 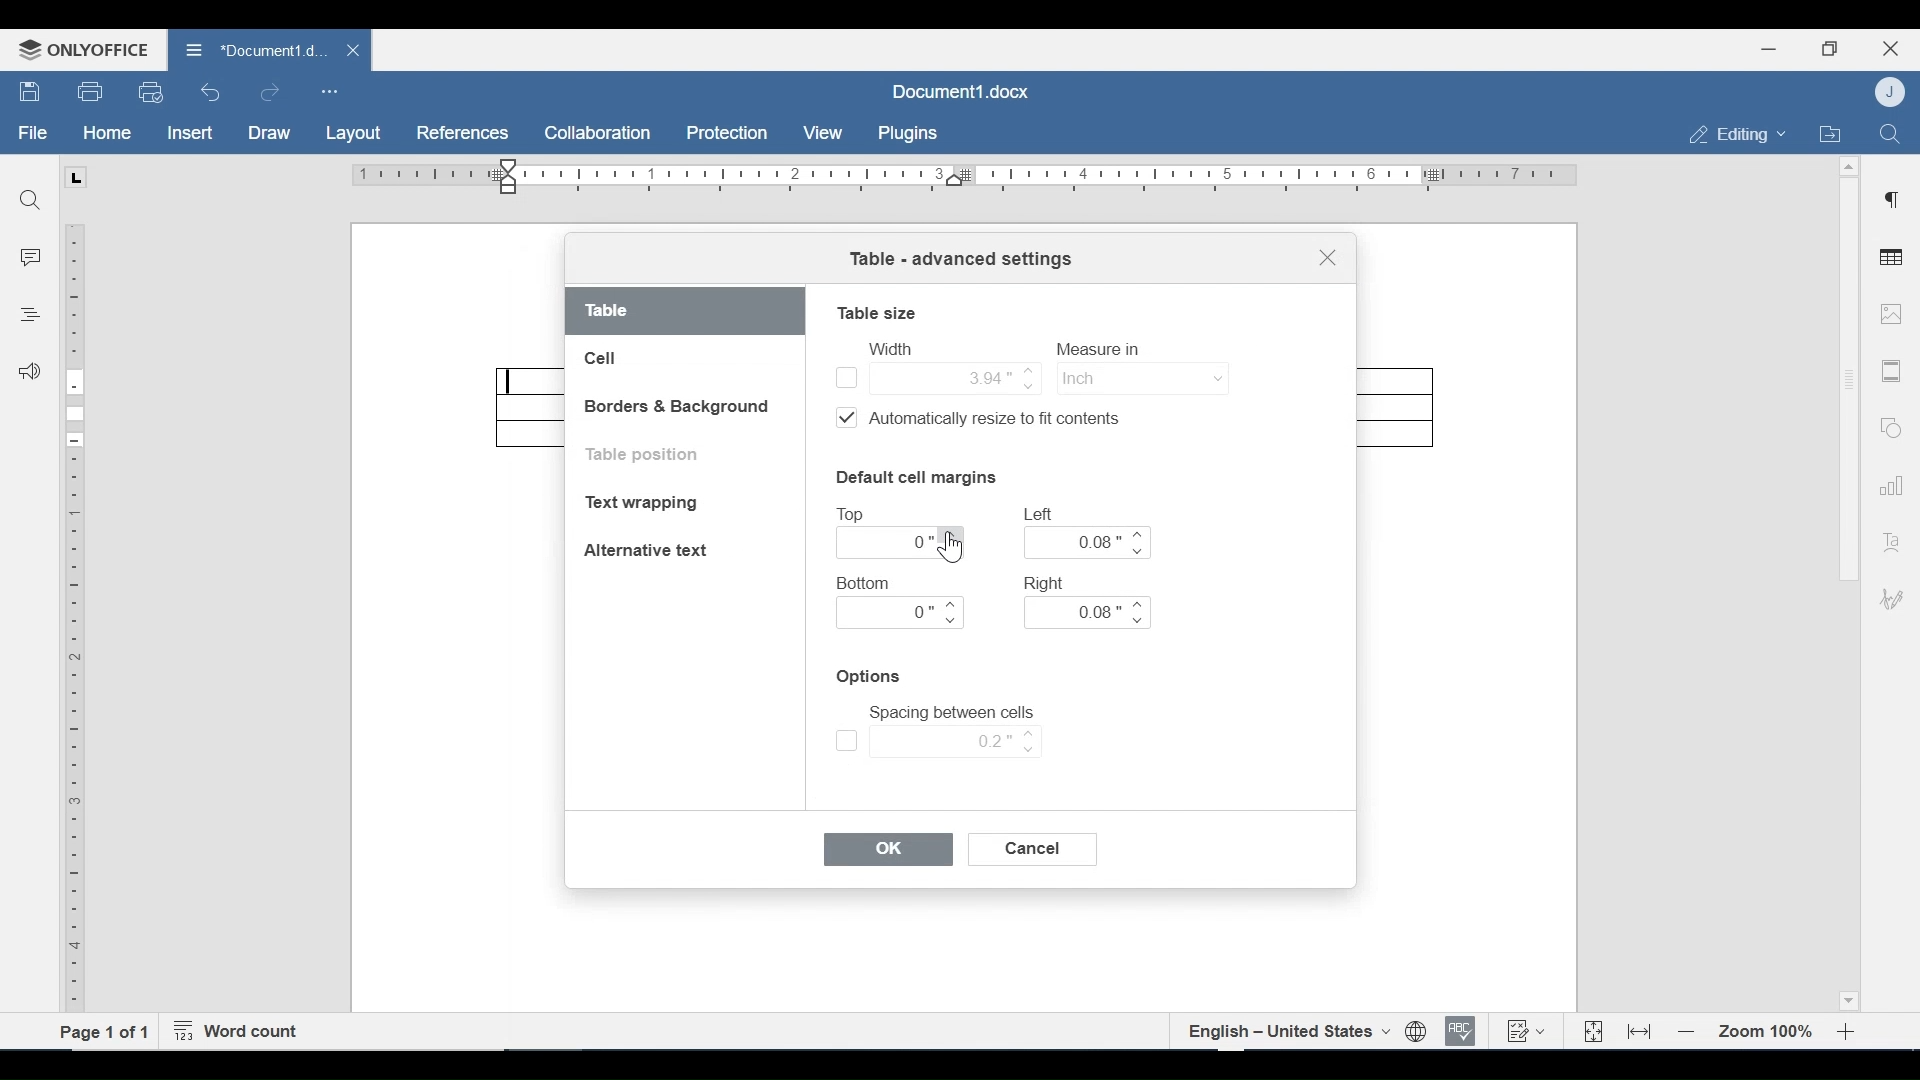 What do you see at coordinates (211, 92) in the screenshot?
I see `Undo` at bounding box center [211, 92].